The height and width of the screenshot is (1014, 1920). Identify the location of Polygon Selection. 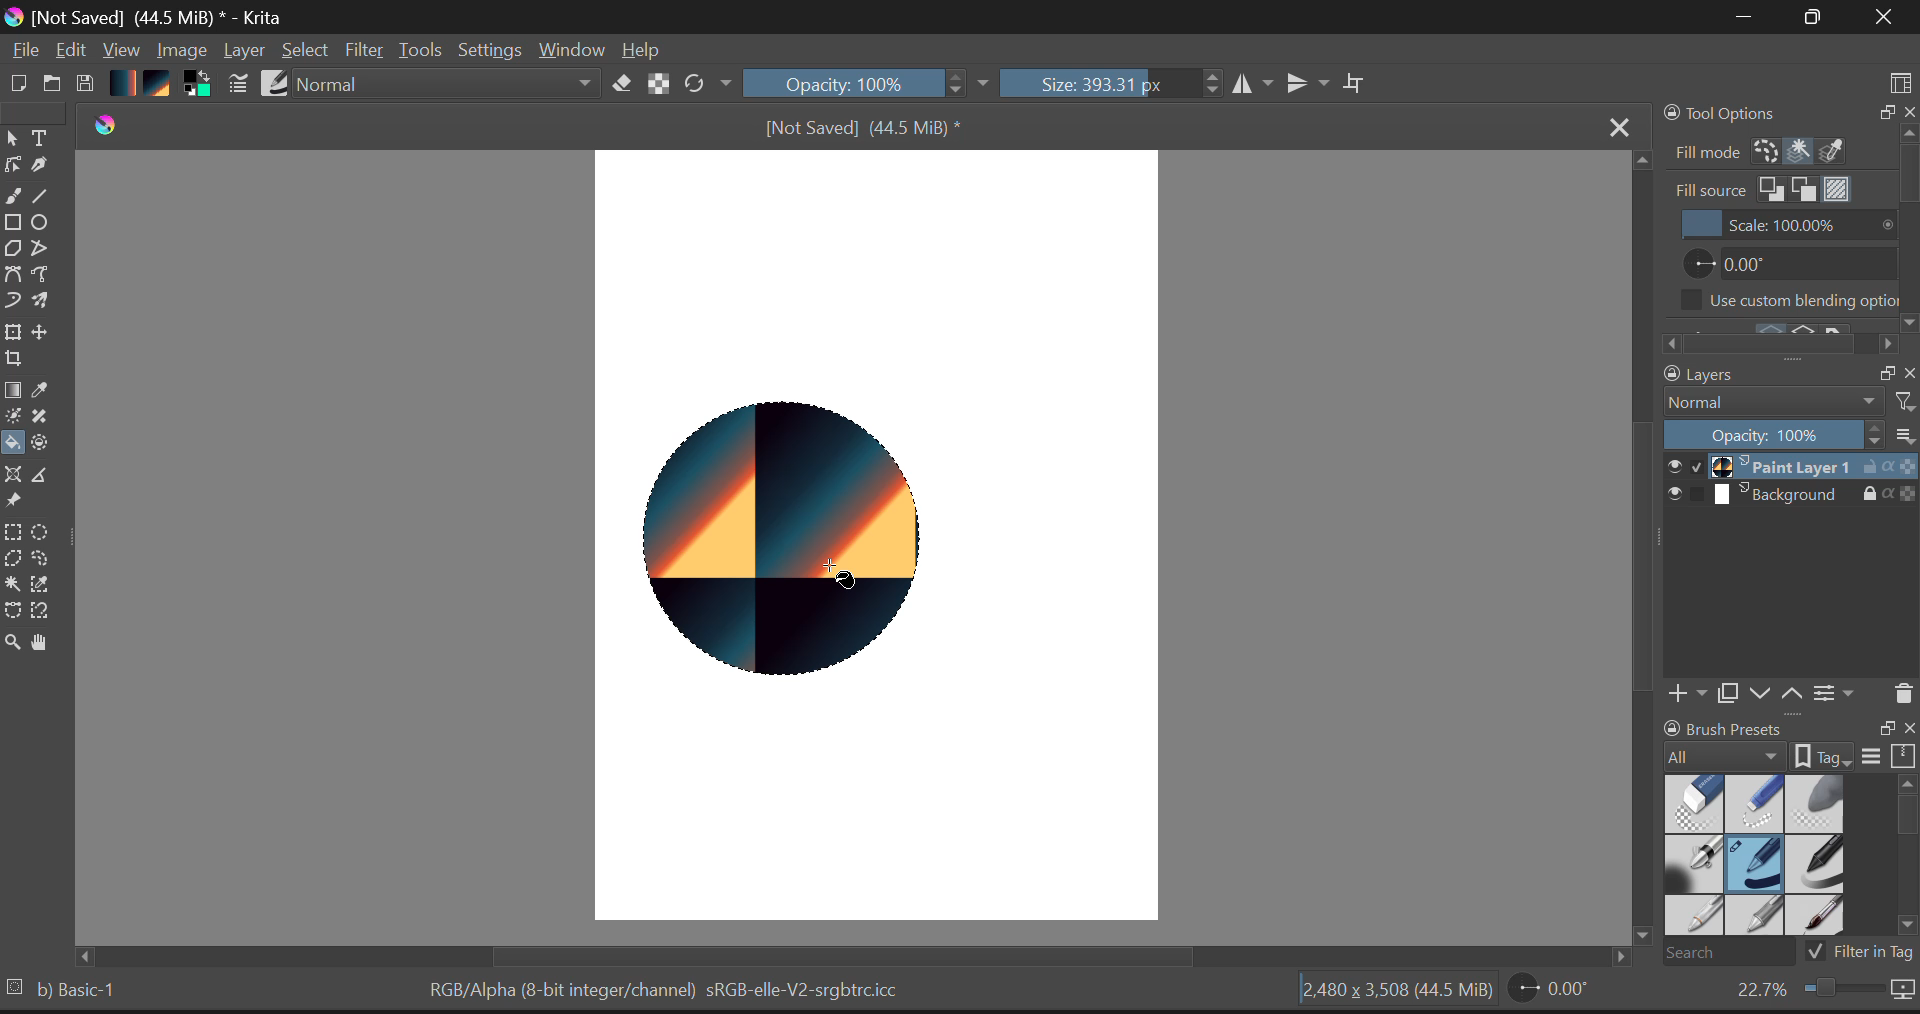
(16, 562).